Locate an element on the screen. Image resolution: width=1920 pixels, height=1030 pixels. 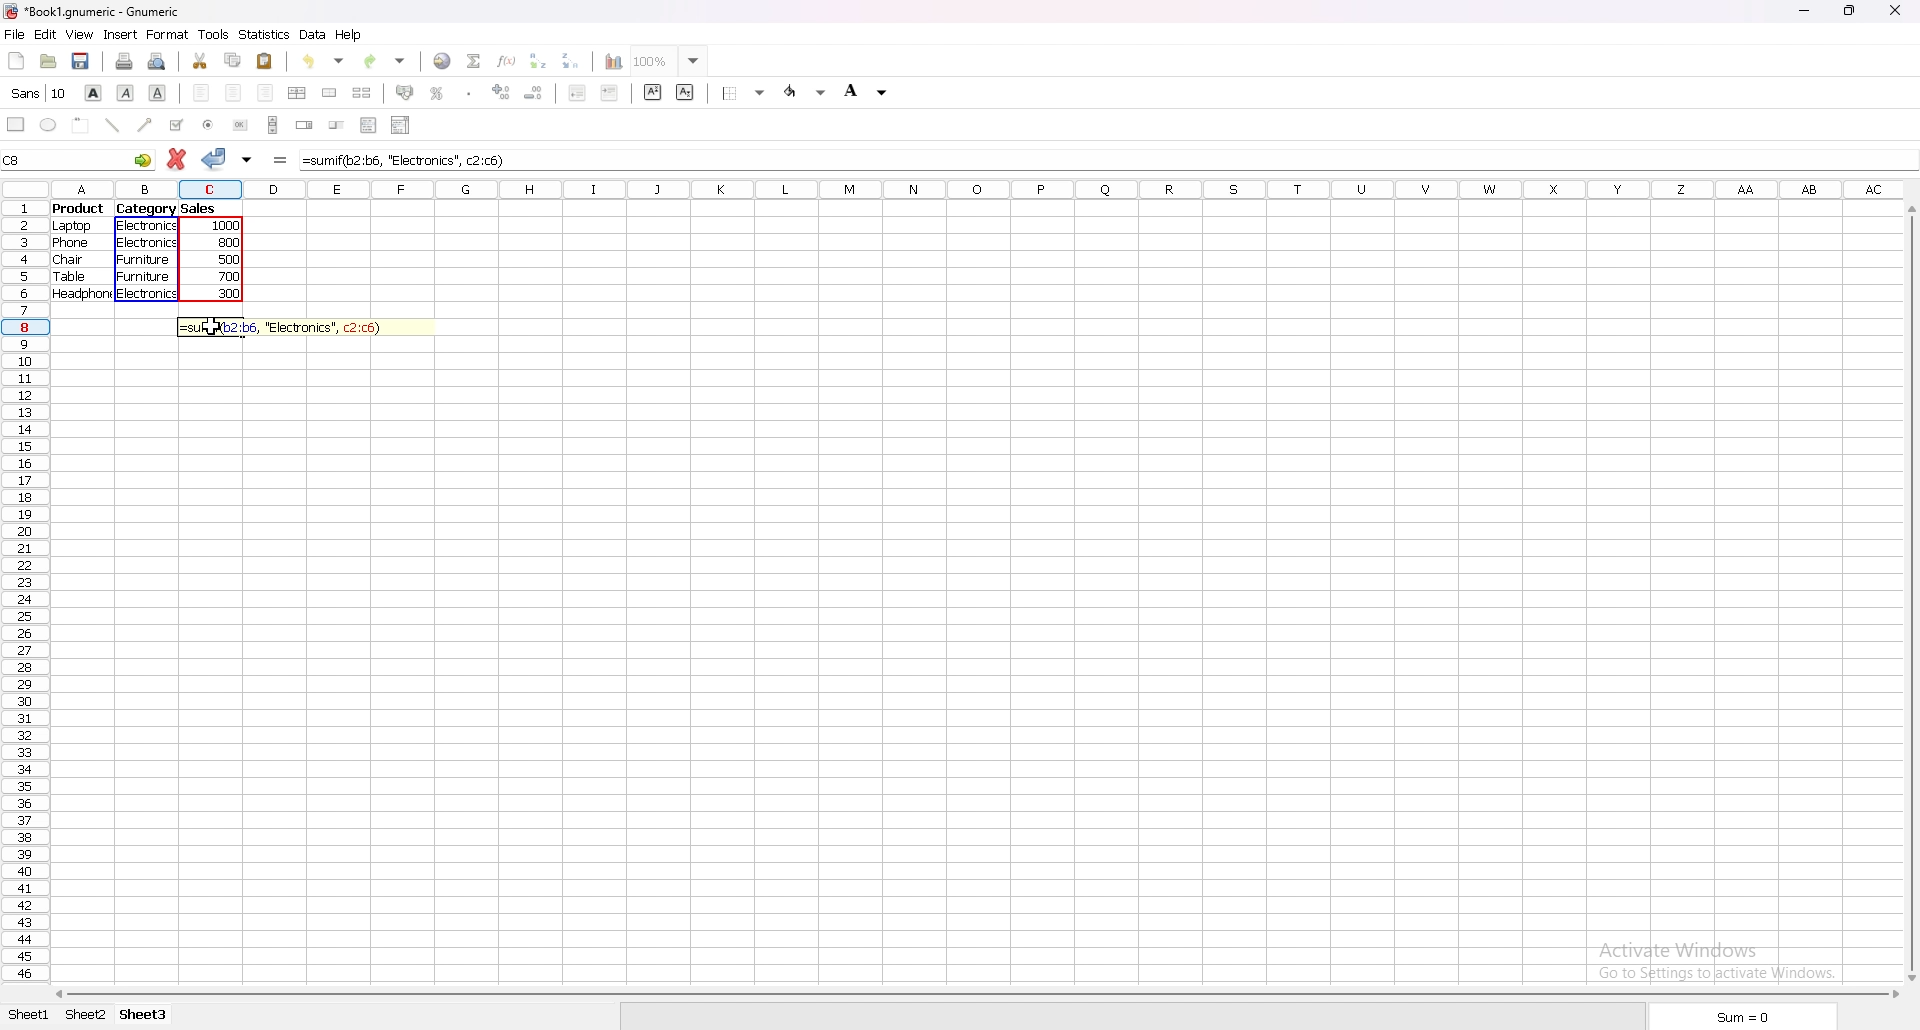
font is located at coordinates (39, 93).